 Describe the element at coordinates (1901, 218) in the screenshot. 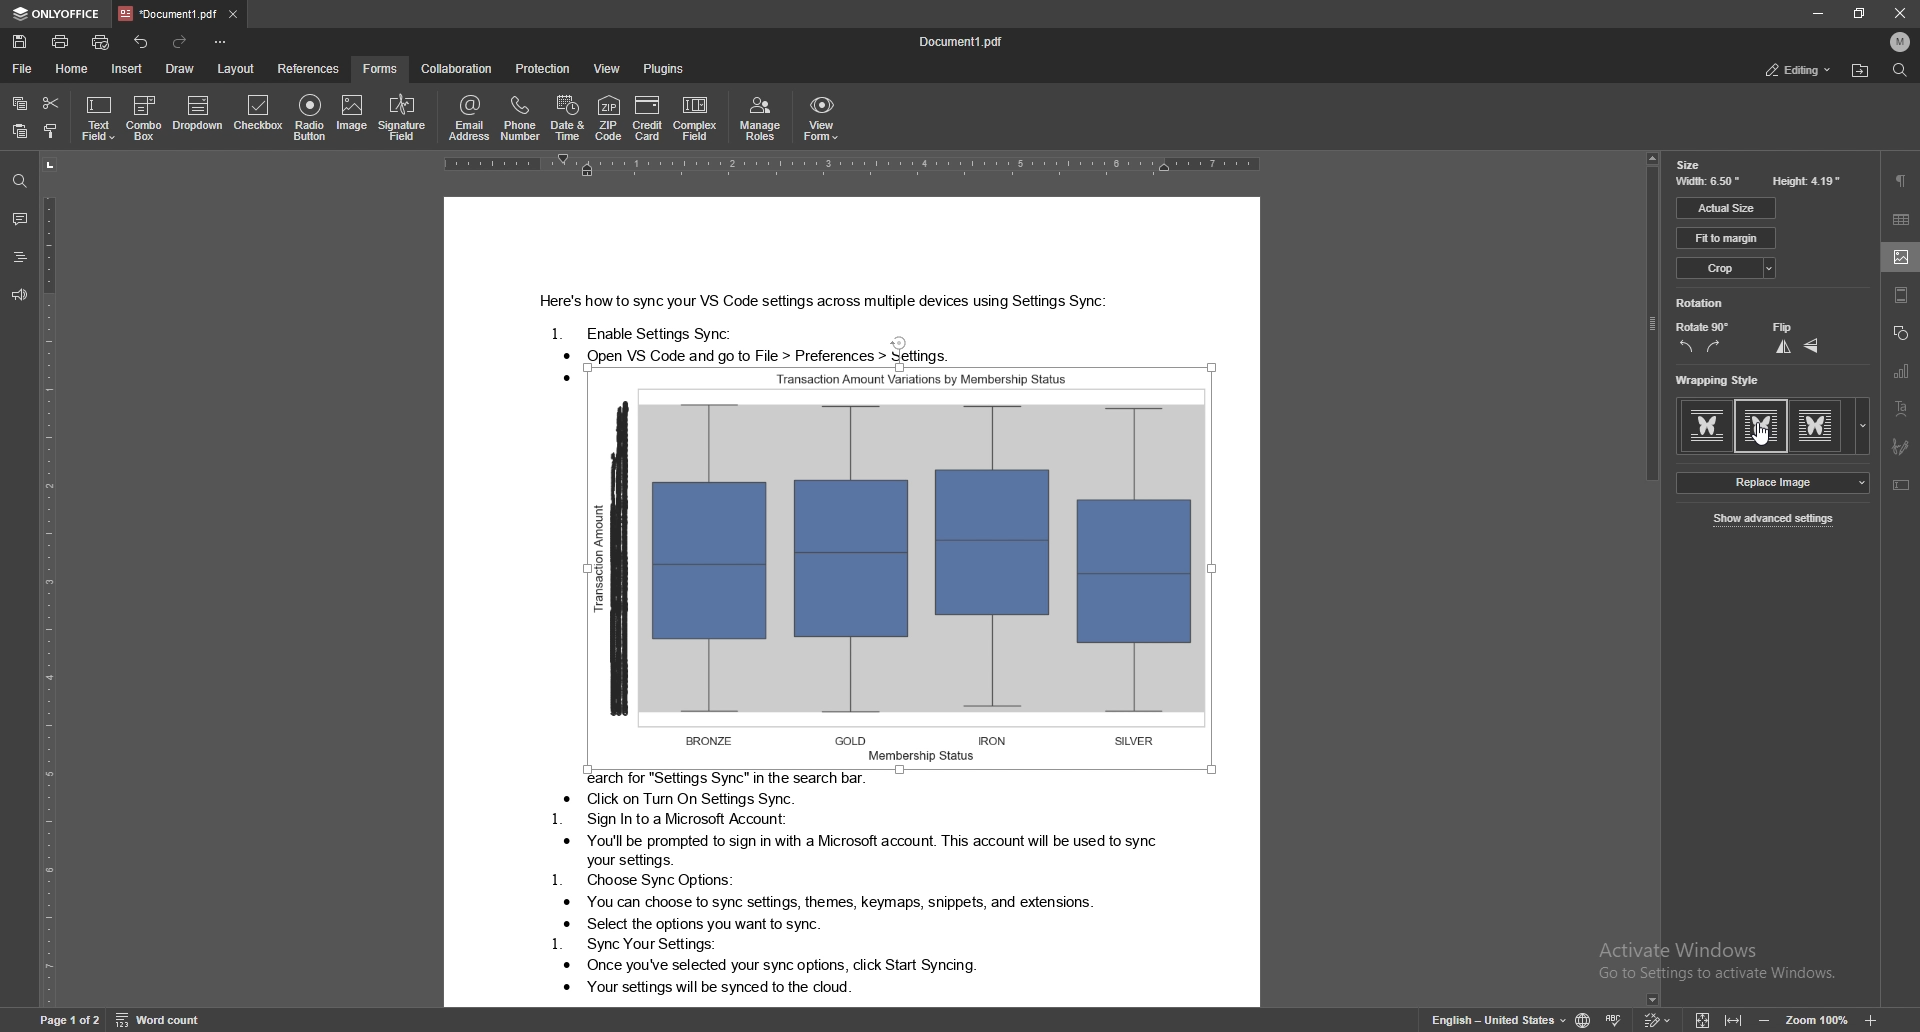

I see `table` at that location.